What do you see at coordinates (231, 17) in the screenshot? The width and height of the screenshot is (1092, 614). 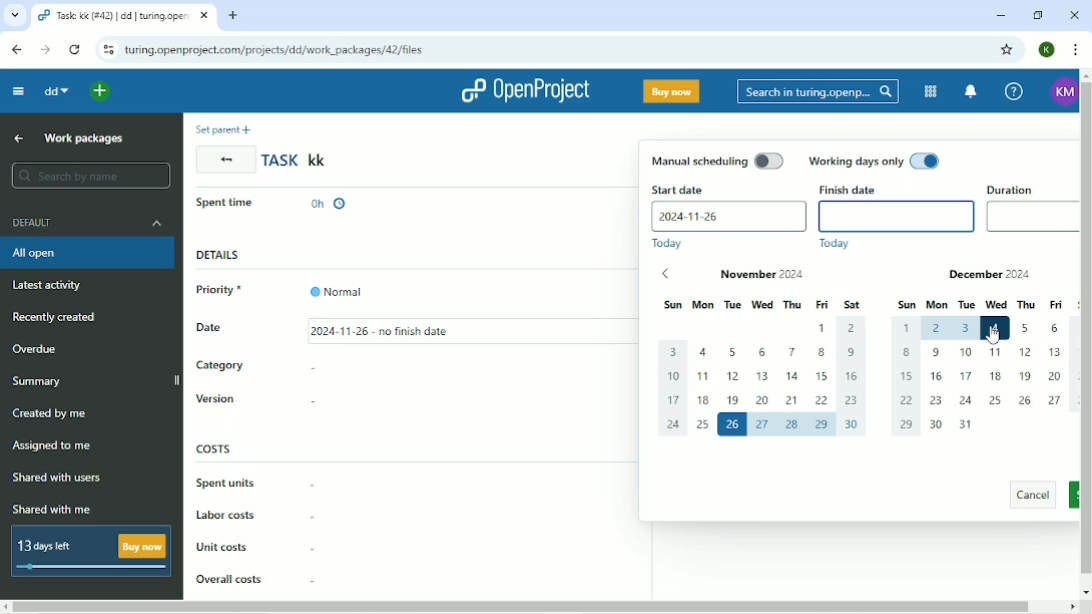 I see `New tab` at bounding box center [231, 17].